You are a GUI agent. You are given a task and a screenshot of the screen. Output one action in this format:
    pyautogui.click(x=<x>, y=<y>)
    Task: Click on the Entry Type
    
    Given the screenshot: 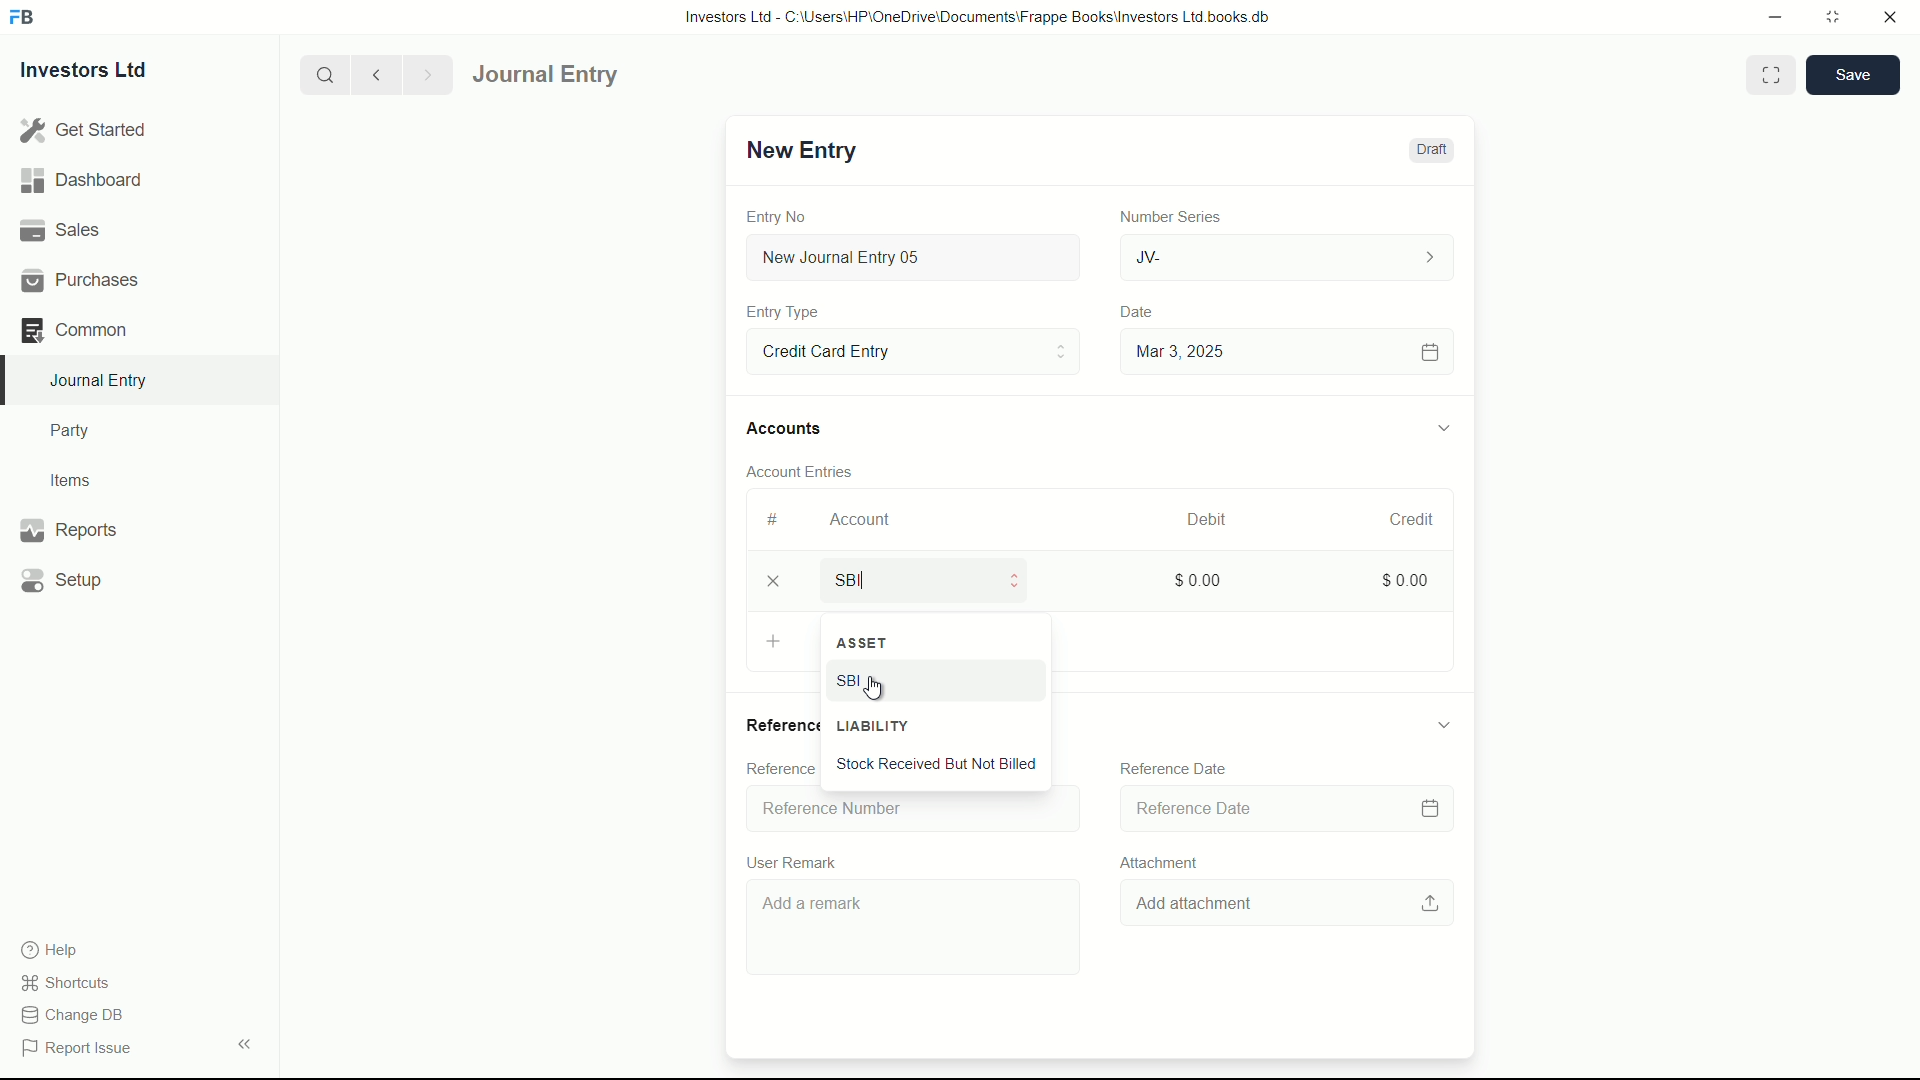 What is the action you would take?
    pyautogui.click(x=911, y=350)
    